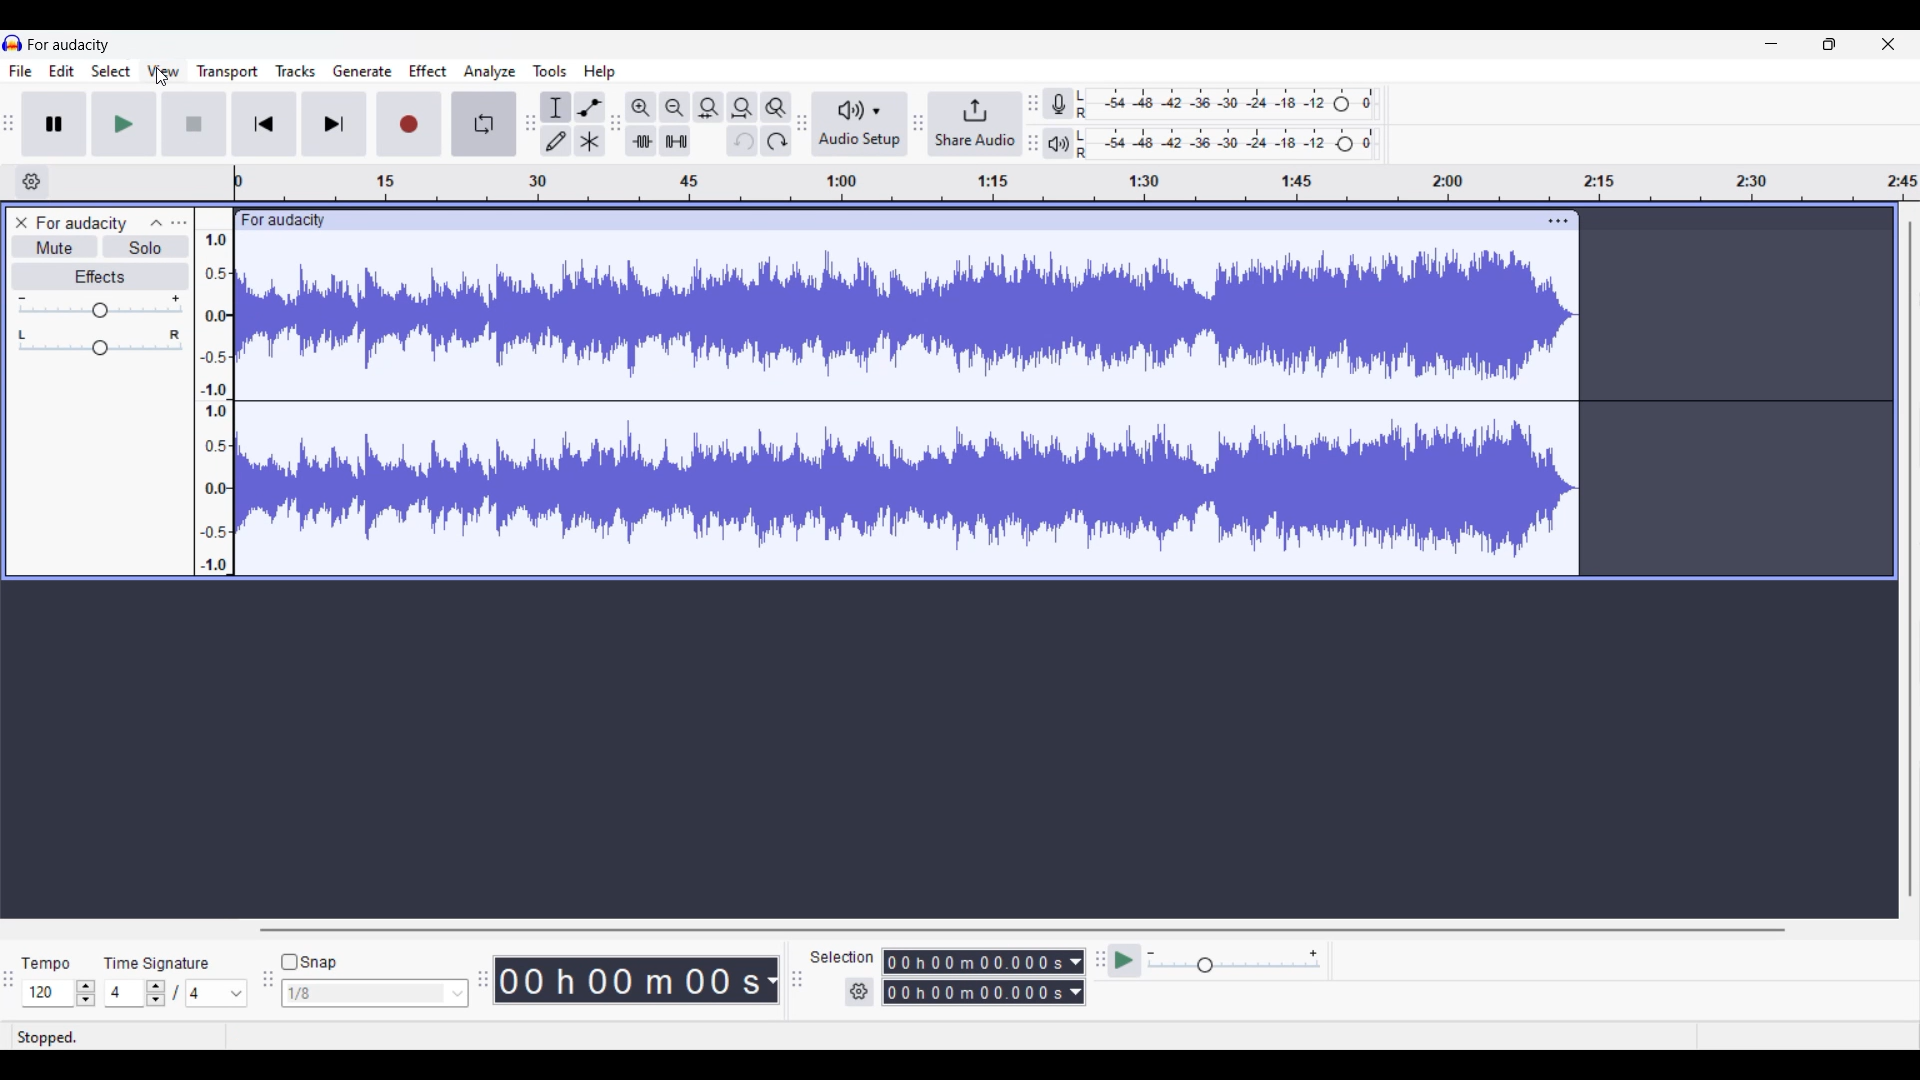  What do you see at coordinates (743, 107) in the screenshot?
I see `Fit projection to width` at bounding box center [743, 107].